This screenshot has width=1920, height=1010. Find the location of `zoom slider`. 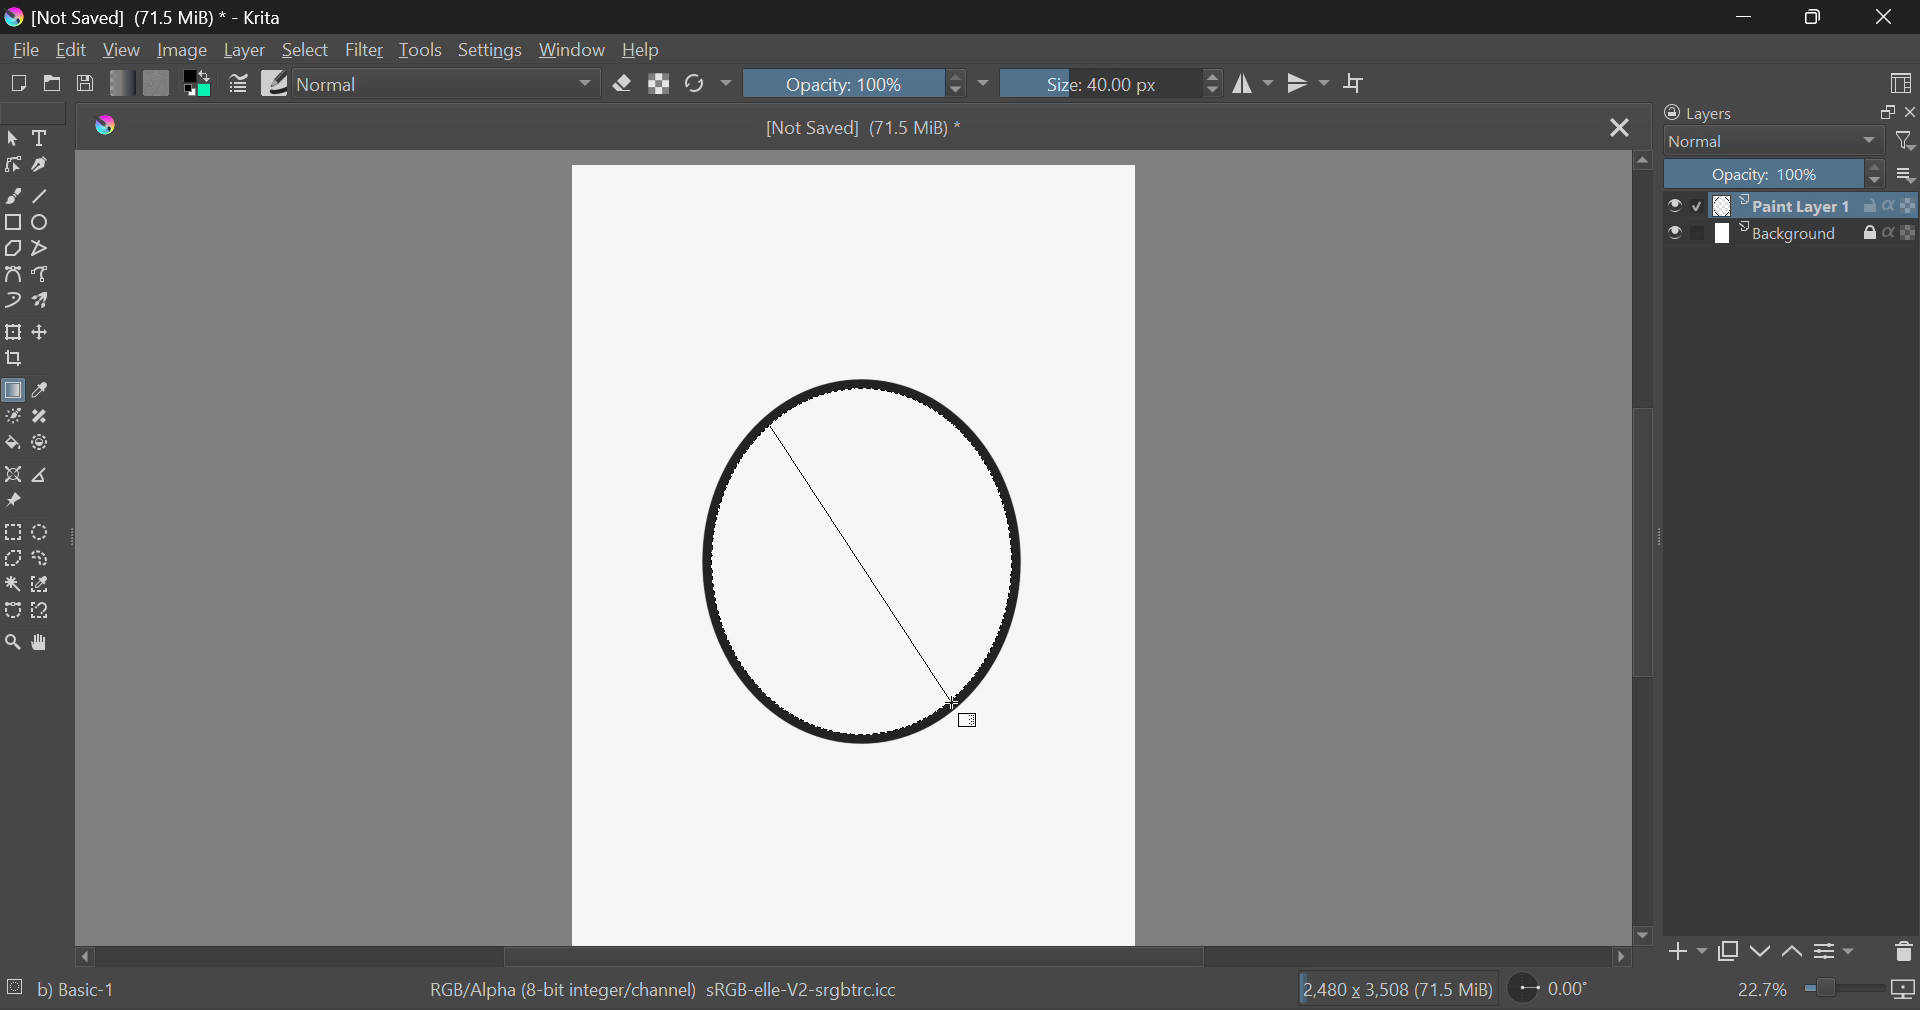

zoom slider is located at coordinates (1845, 986).